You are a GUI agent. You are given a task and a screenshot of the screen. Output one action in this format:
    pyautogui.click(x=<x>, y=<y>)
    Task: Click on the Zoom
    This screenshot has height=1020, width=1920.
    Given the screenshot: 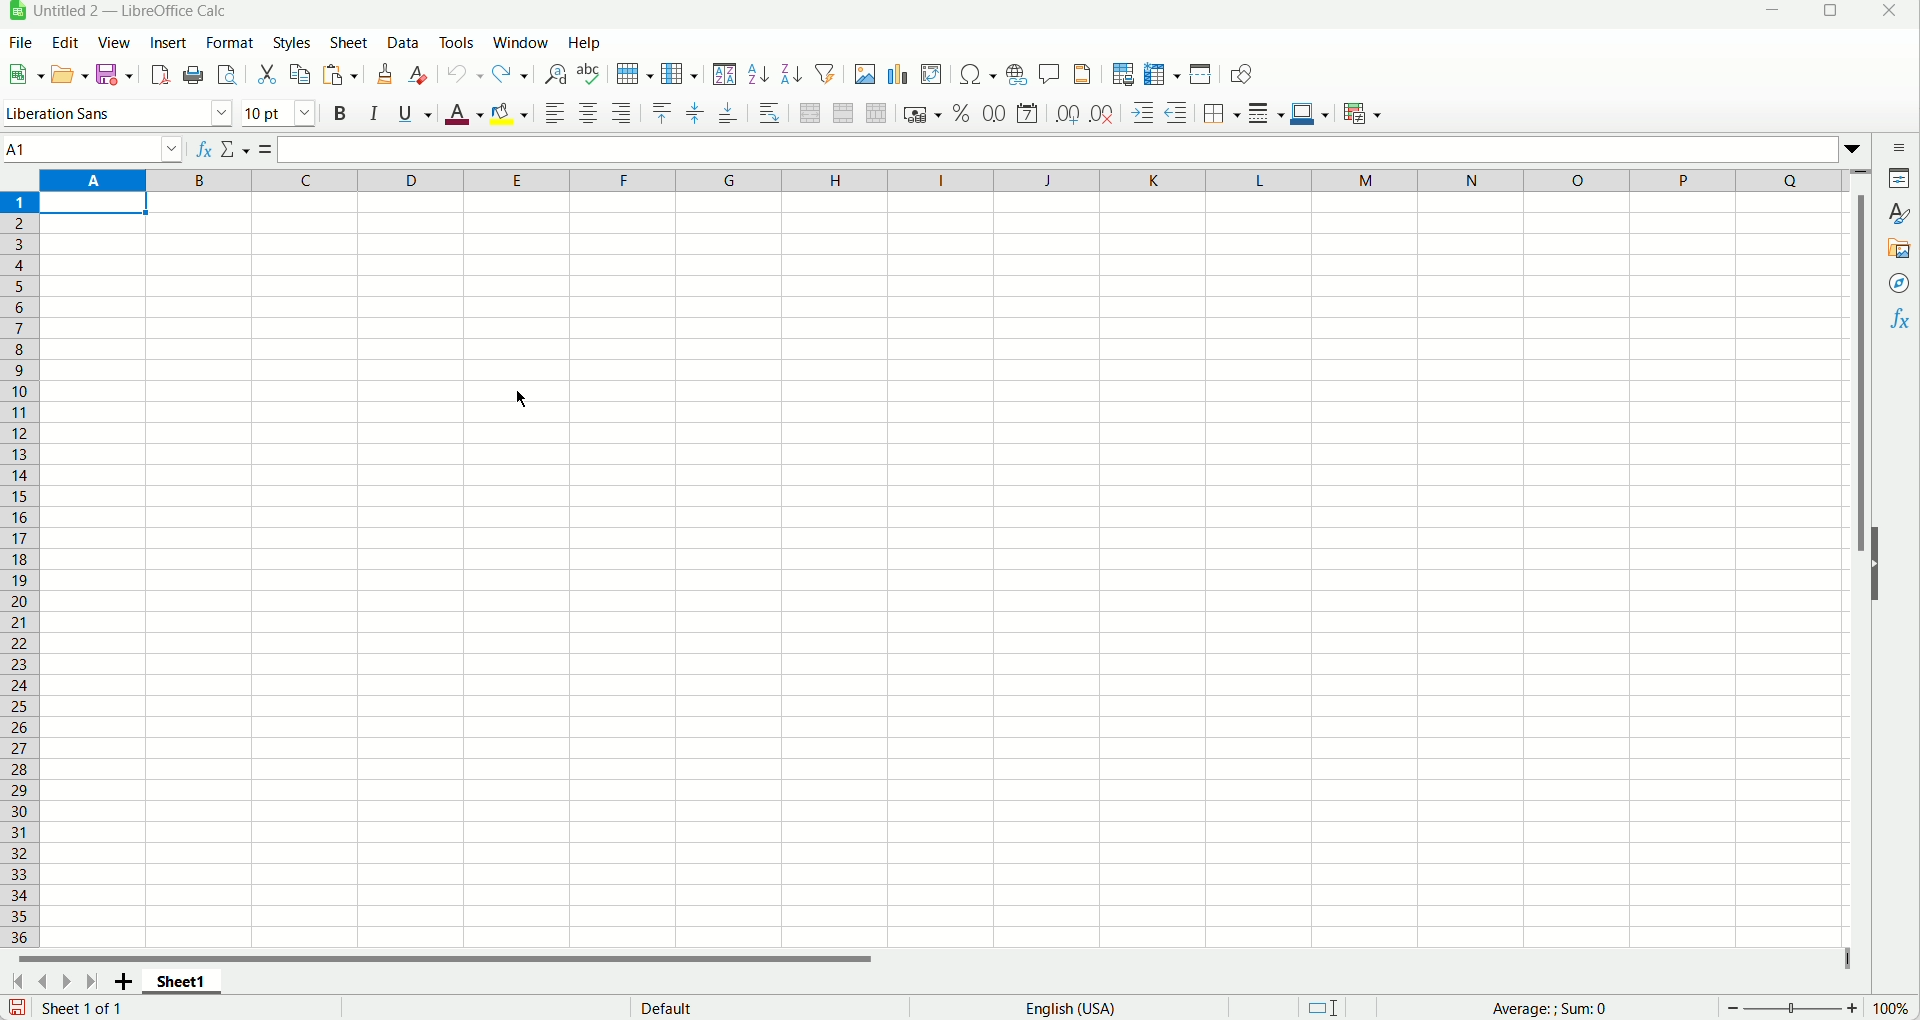 What is the action you would take?
    pyautogui.click(x=1791, y=1008)
    